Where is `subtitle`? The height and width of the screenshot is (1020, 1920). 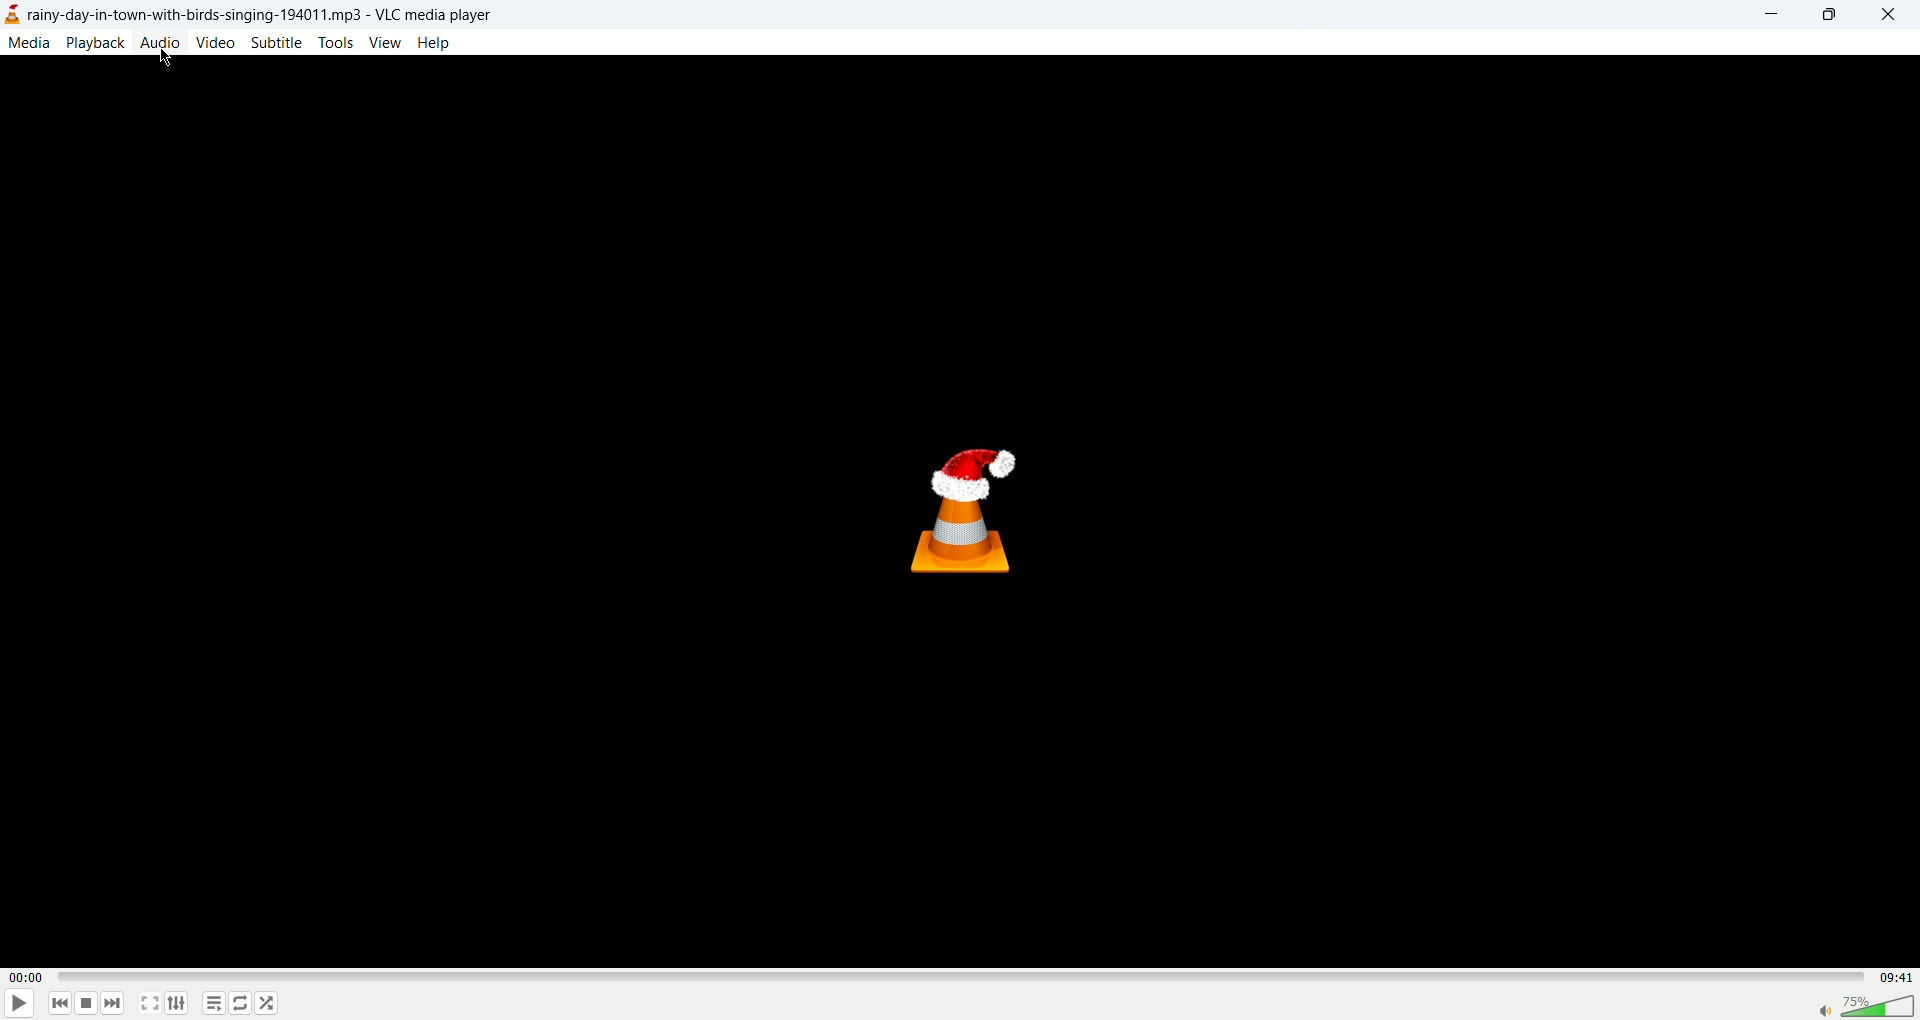 subtitle is located at coordinates (277, 44).